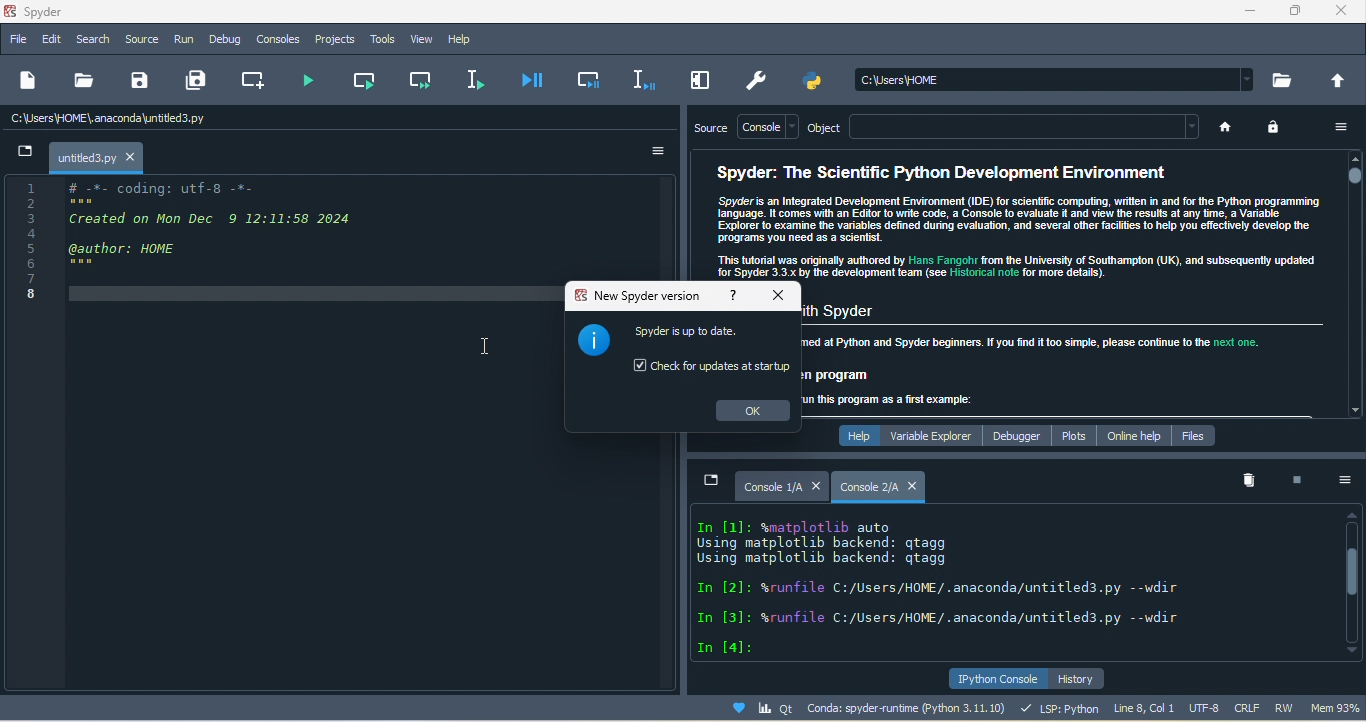 The image size is (1366, 722). I want to click on object, so click(831, 127).